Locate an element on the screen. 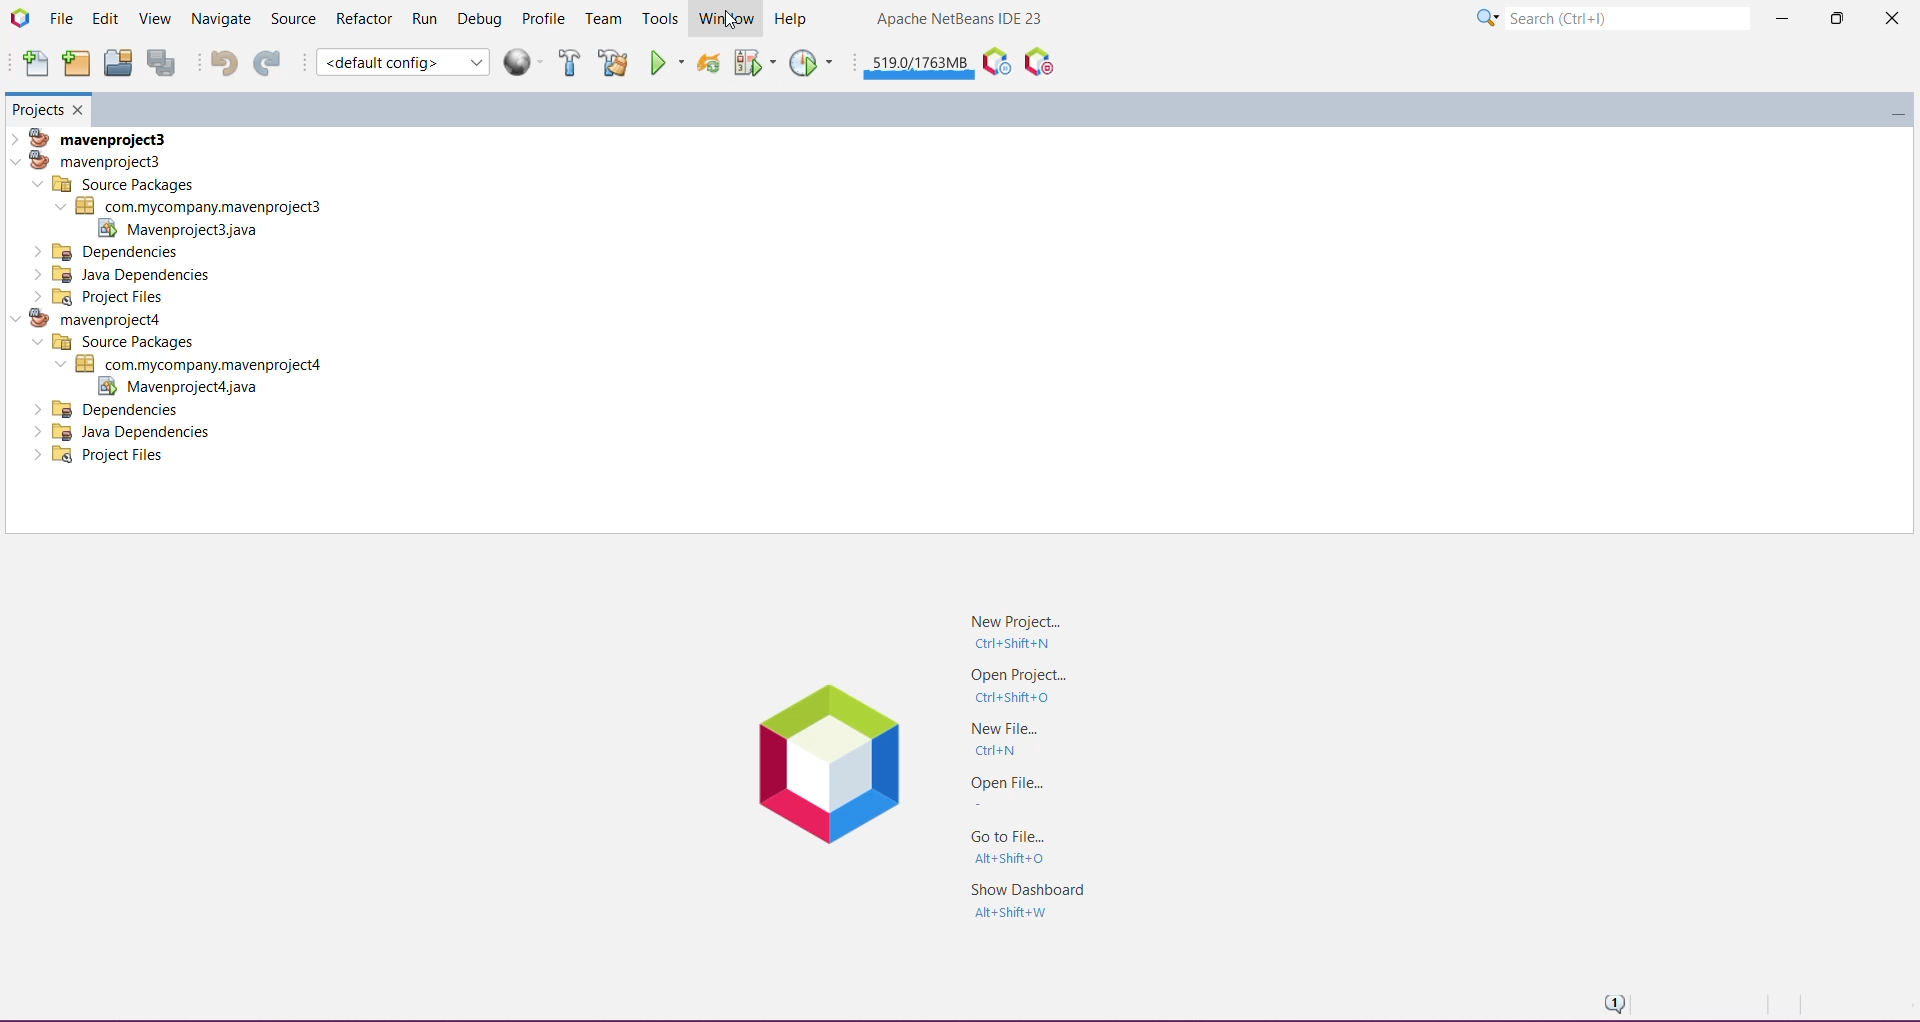 Image resolution: width=1920 pixels, height=1022 pixels. logo is located at coordinates (829, 761).